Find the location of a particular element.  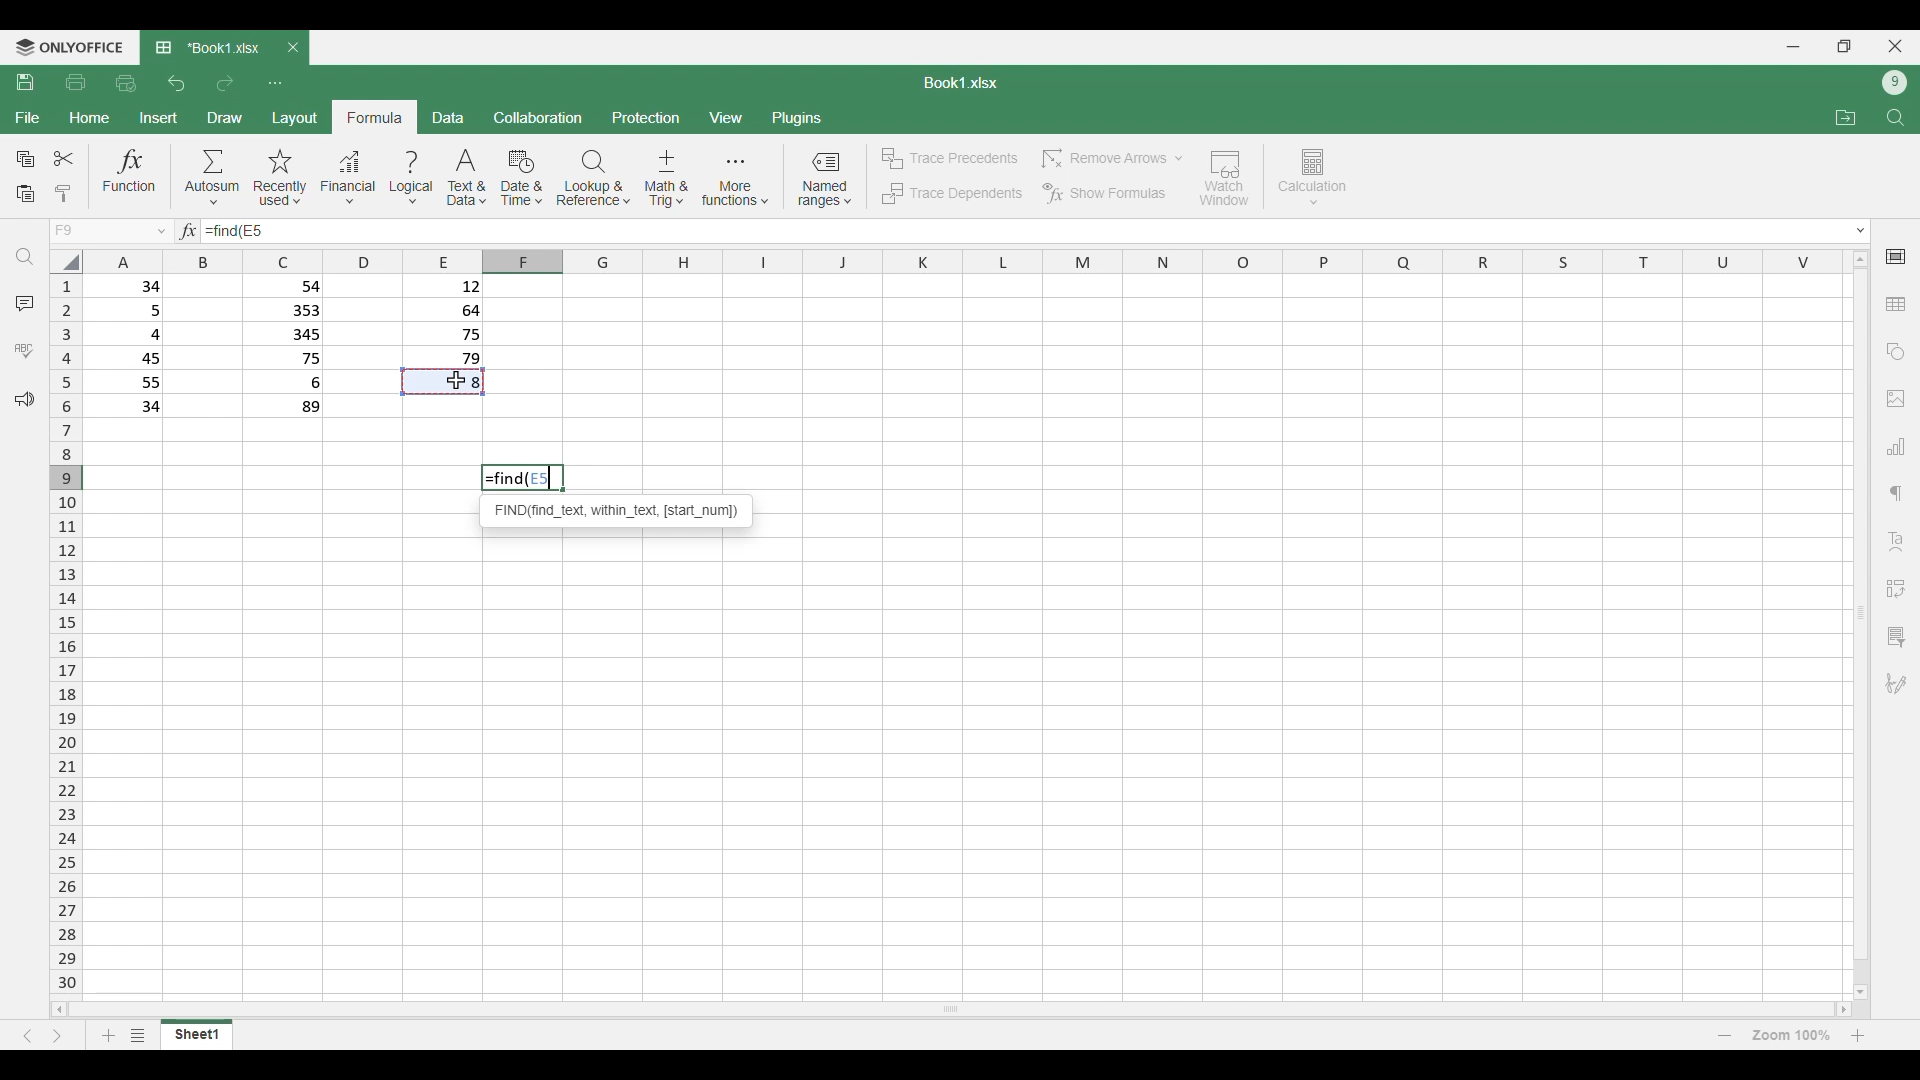

Choose cell name is located at coordinates (108, 231).